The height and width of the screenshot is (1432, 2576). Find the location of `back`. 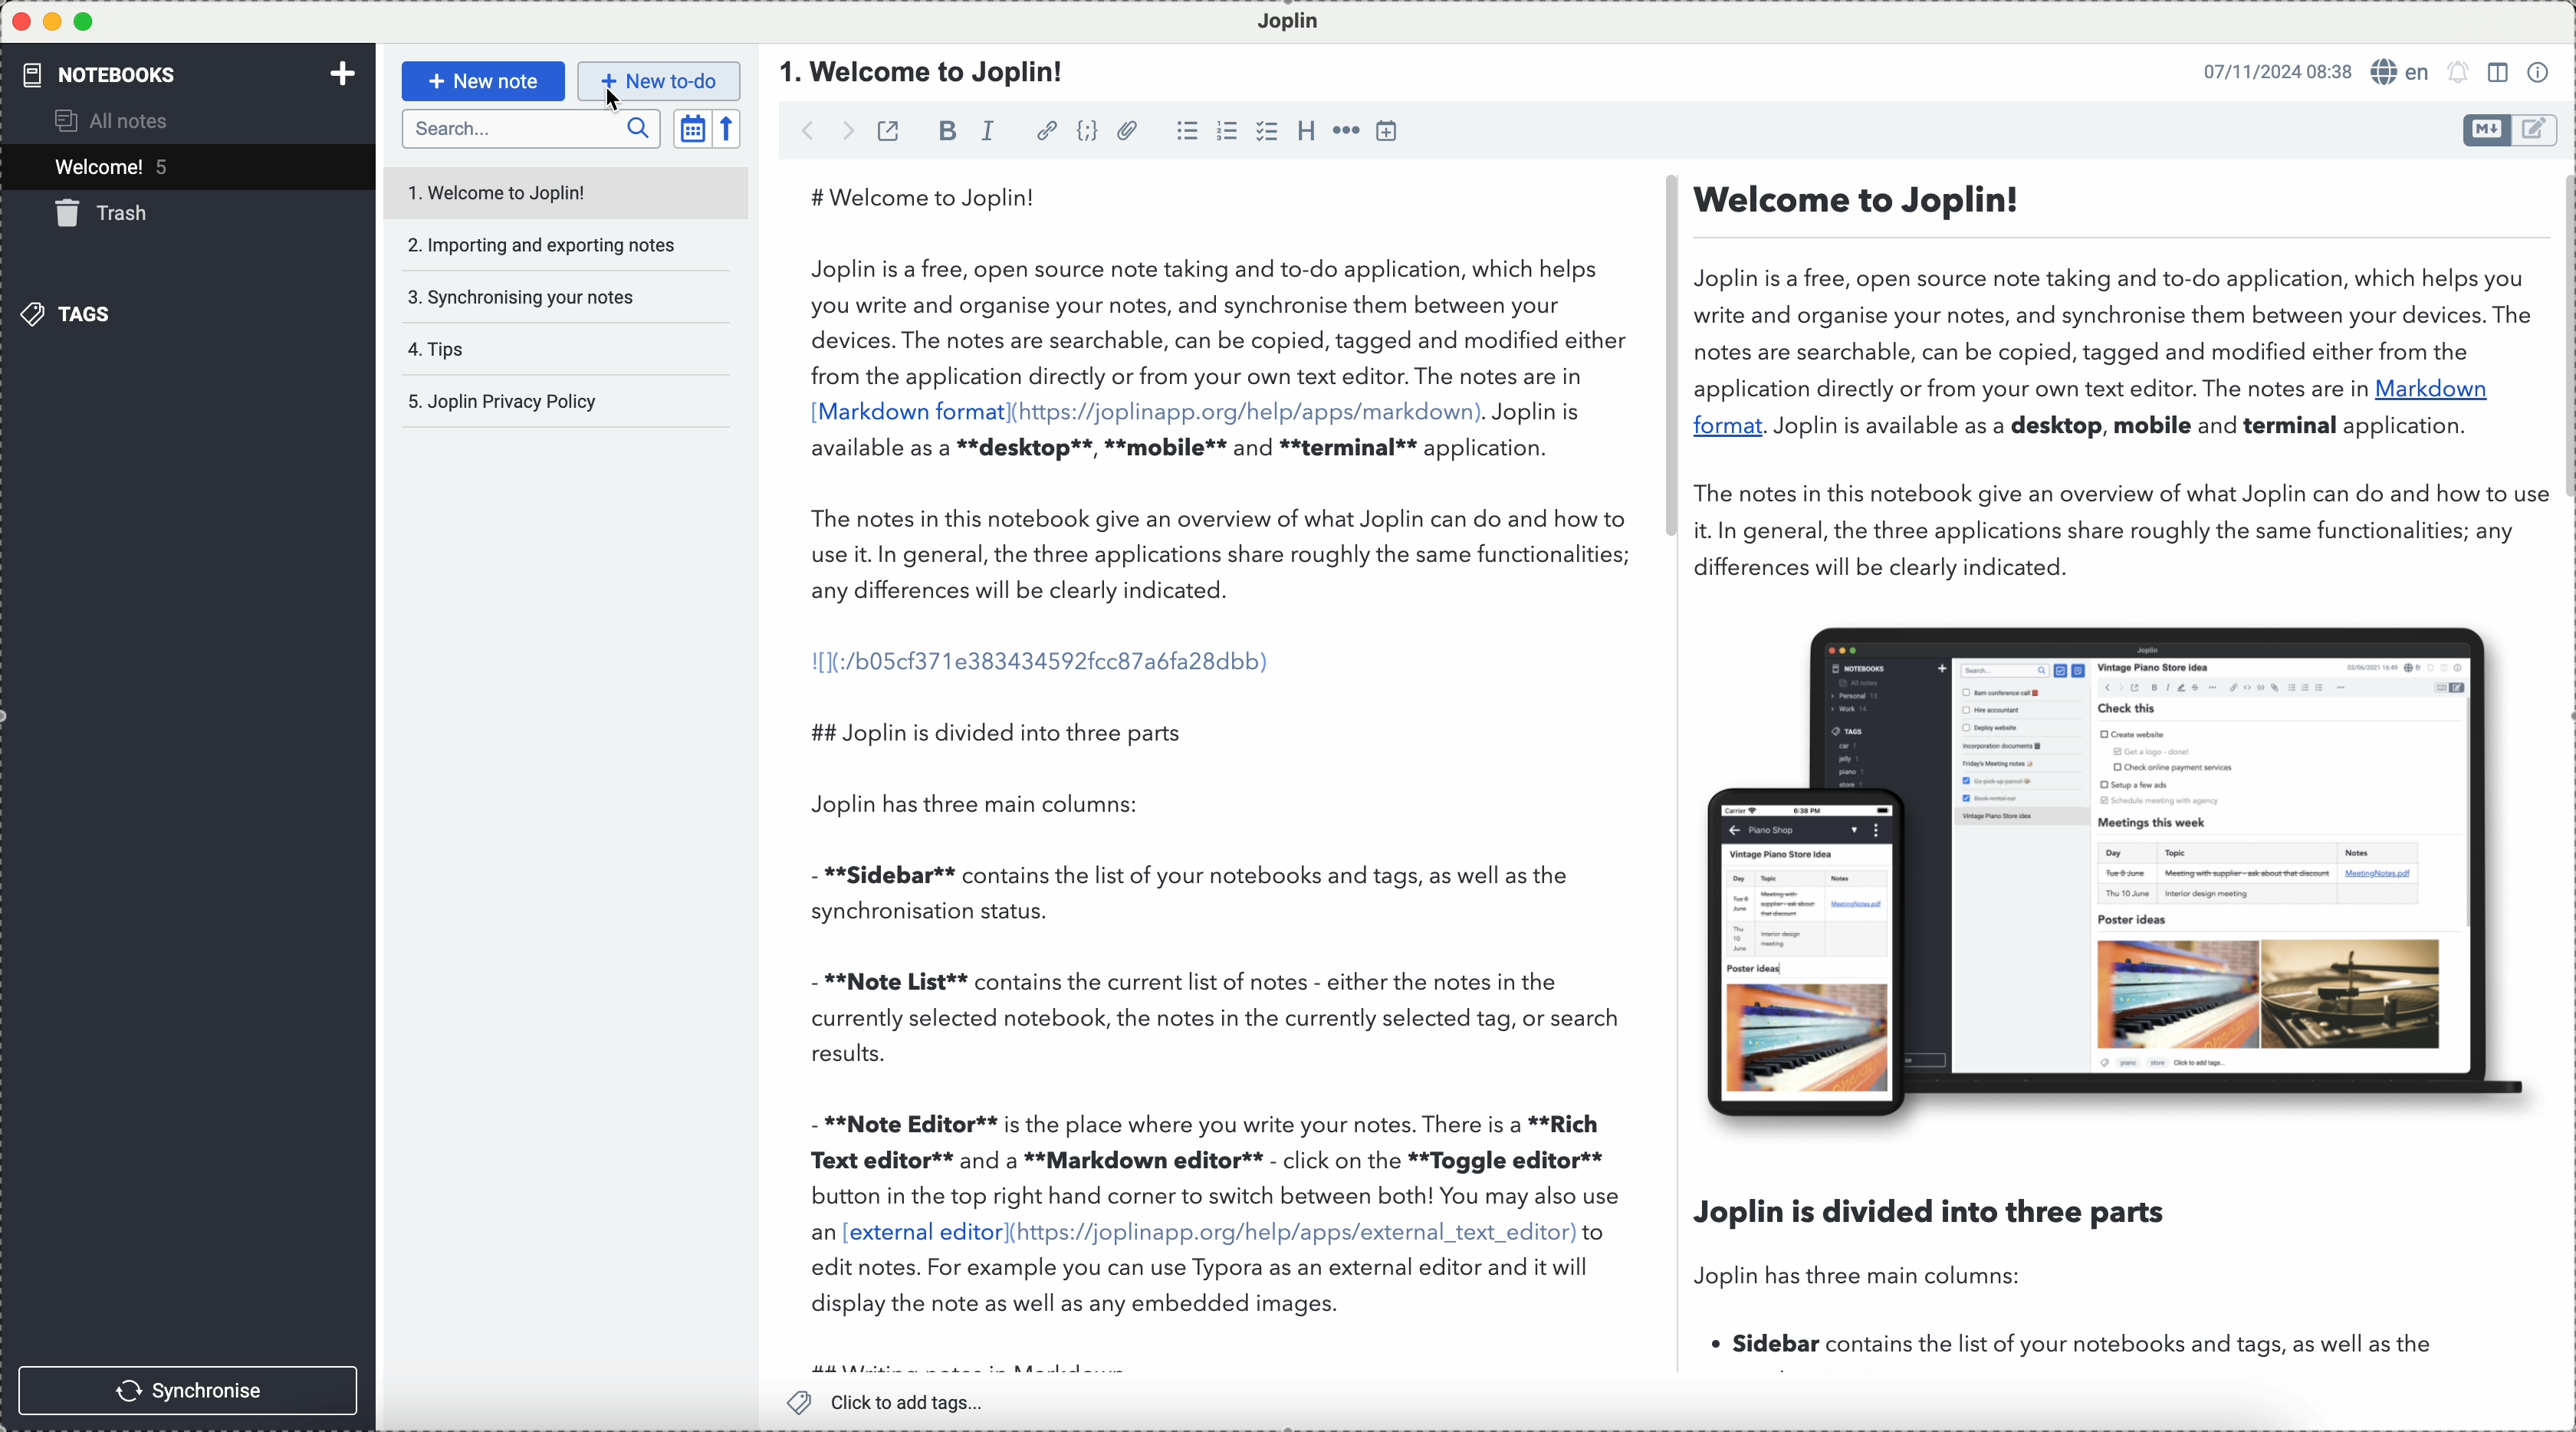

back is located at coordinates (809, 129).